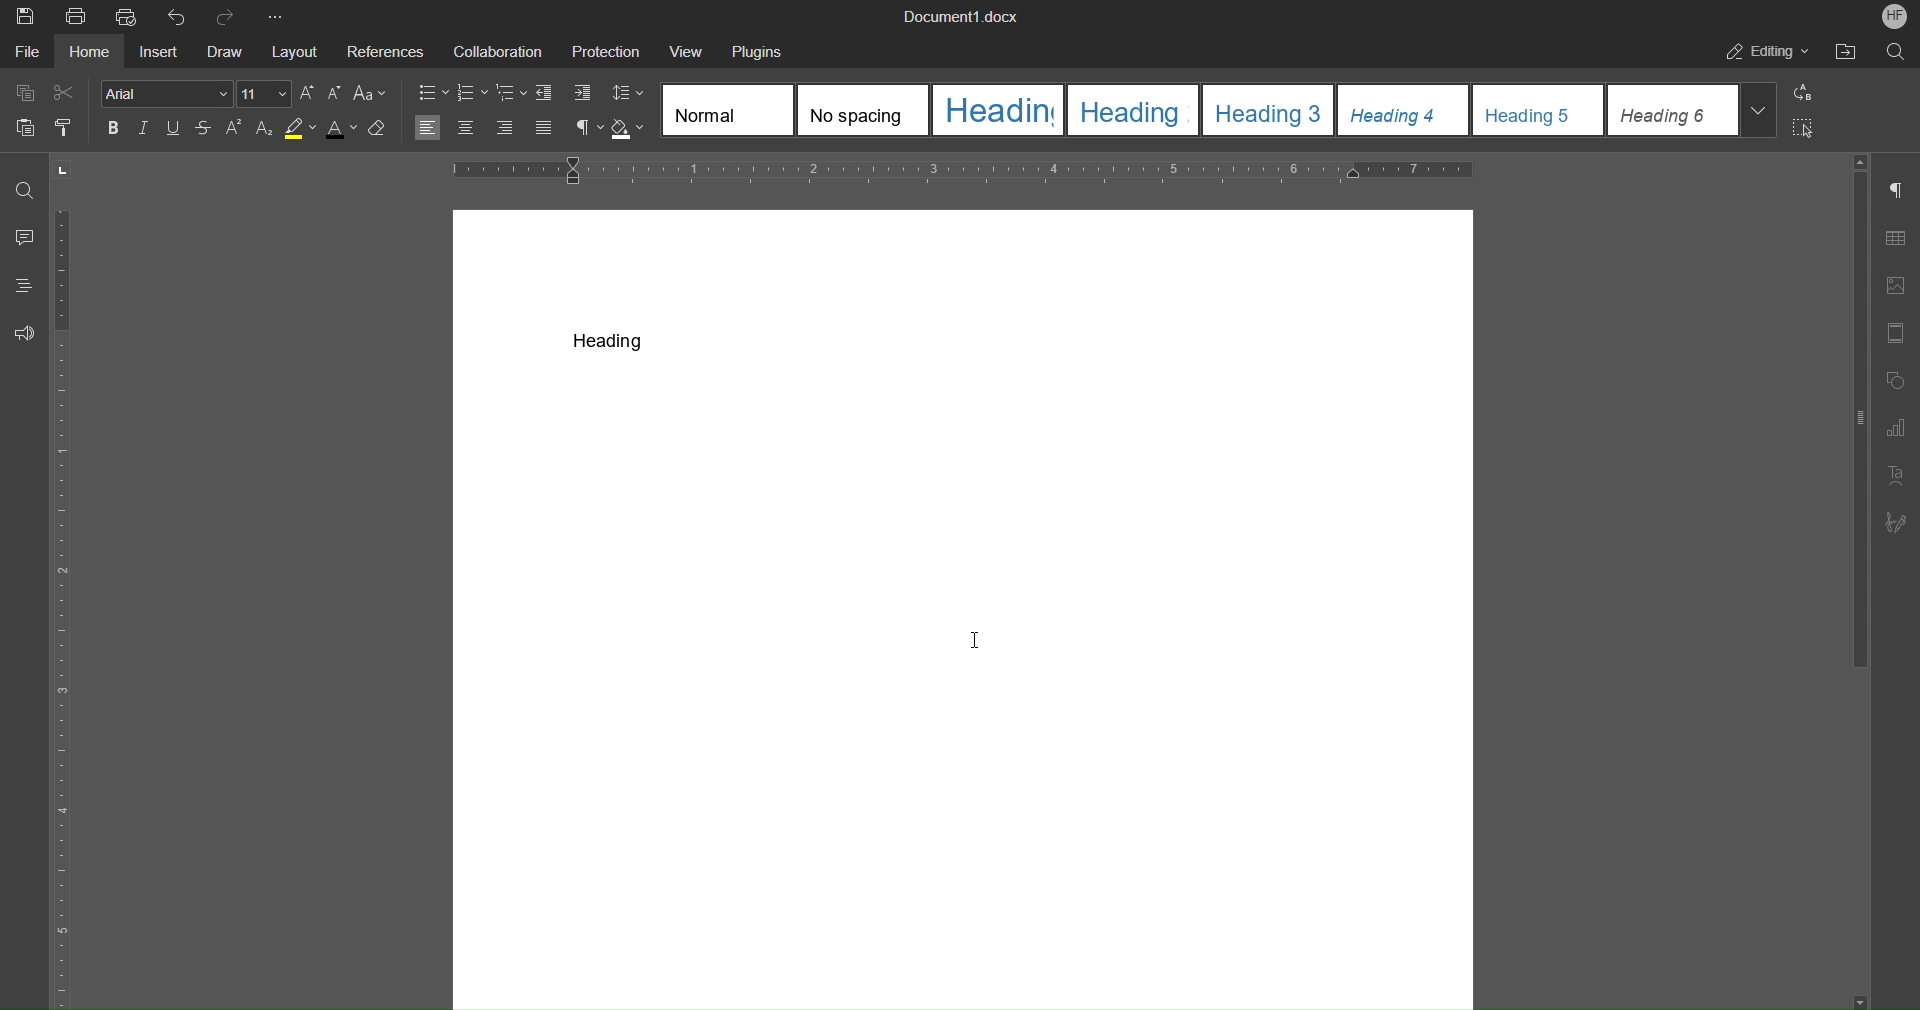  I want to click on Comments, so click(19, 239).